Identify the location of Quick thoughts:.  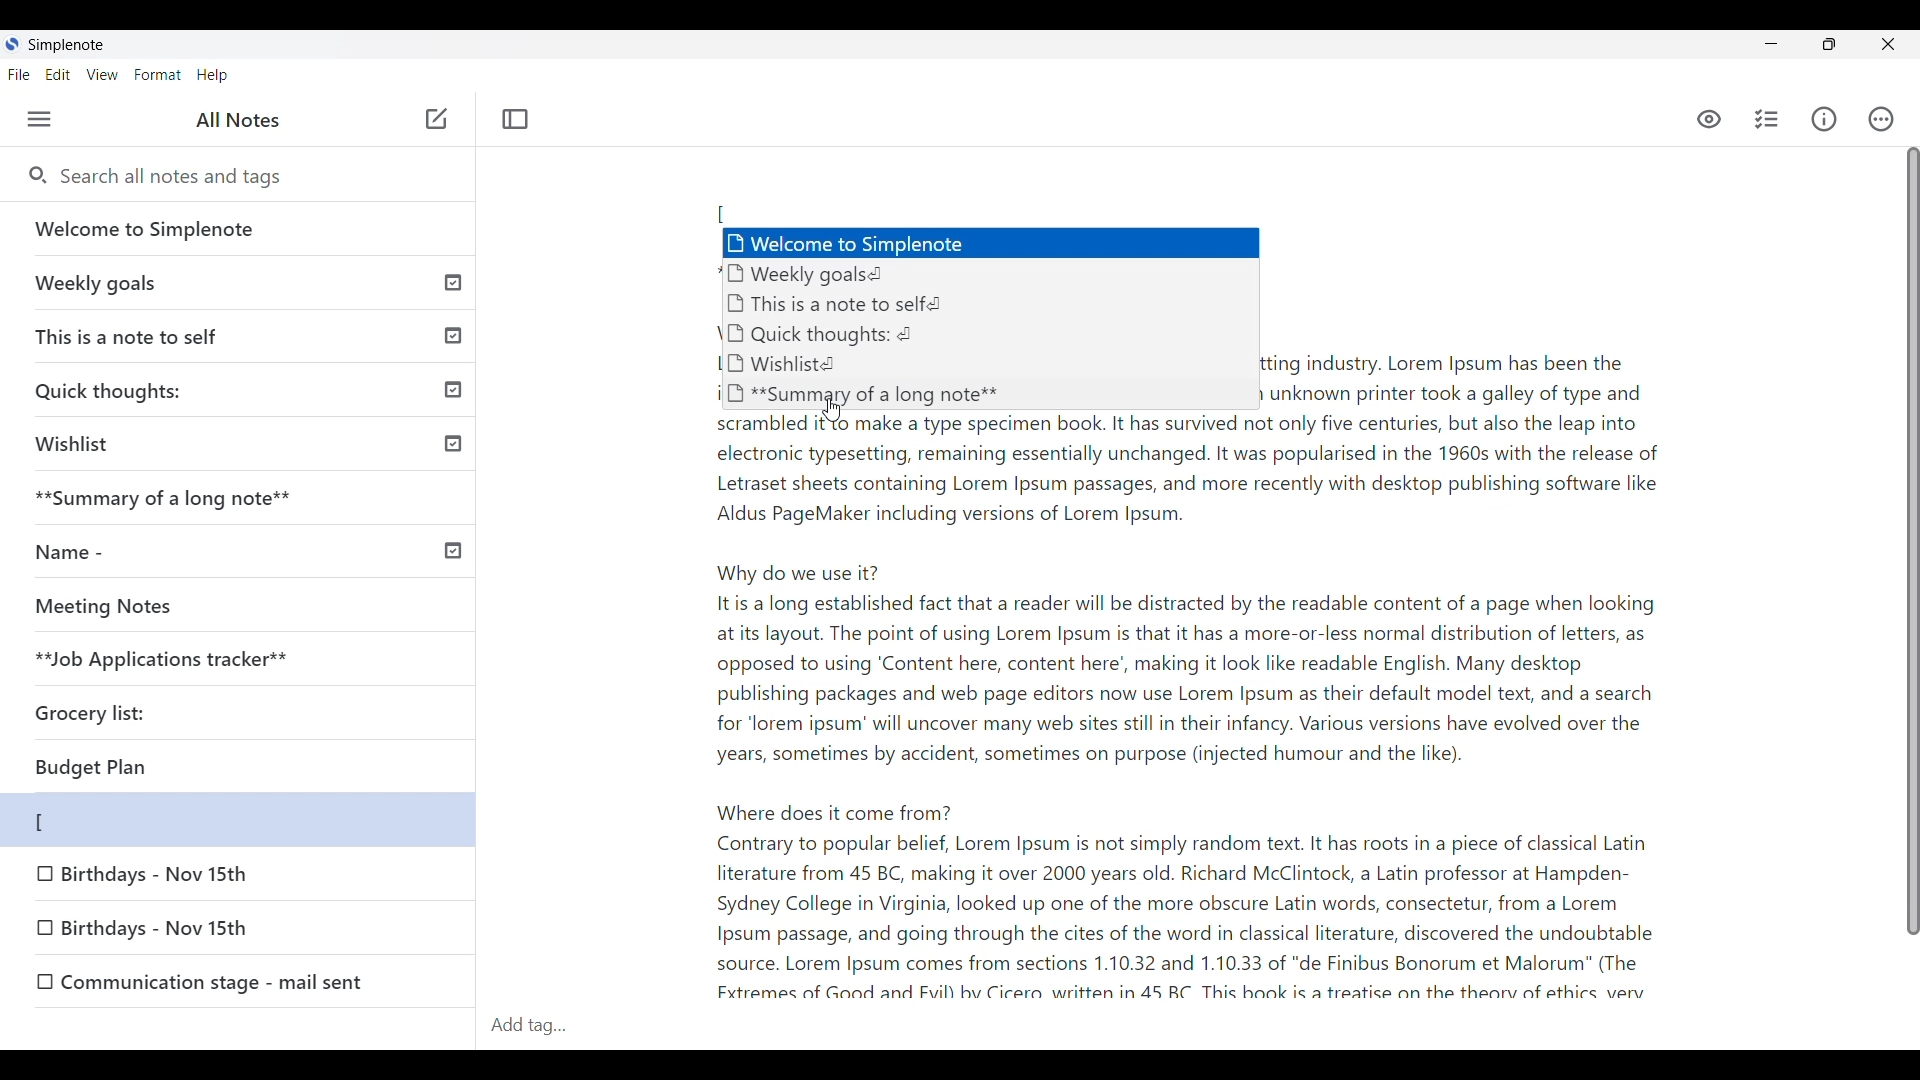
(246, 389).